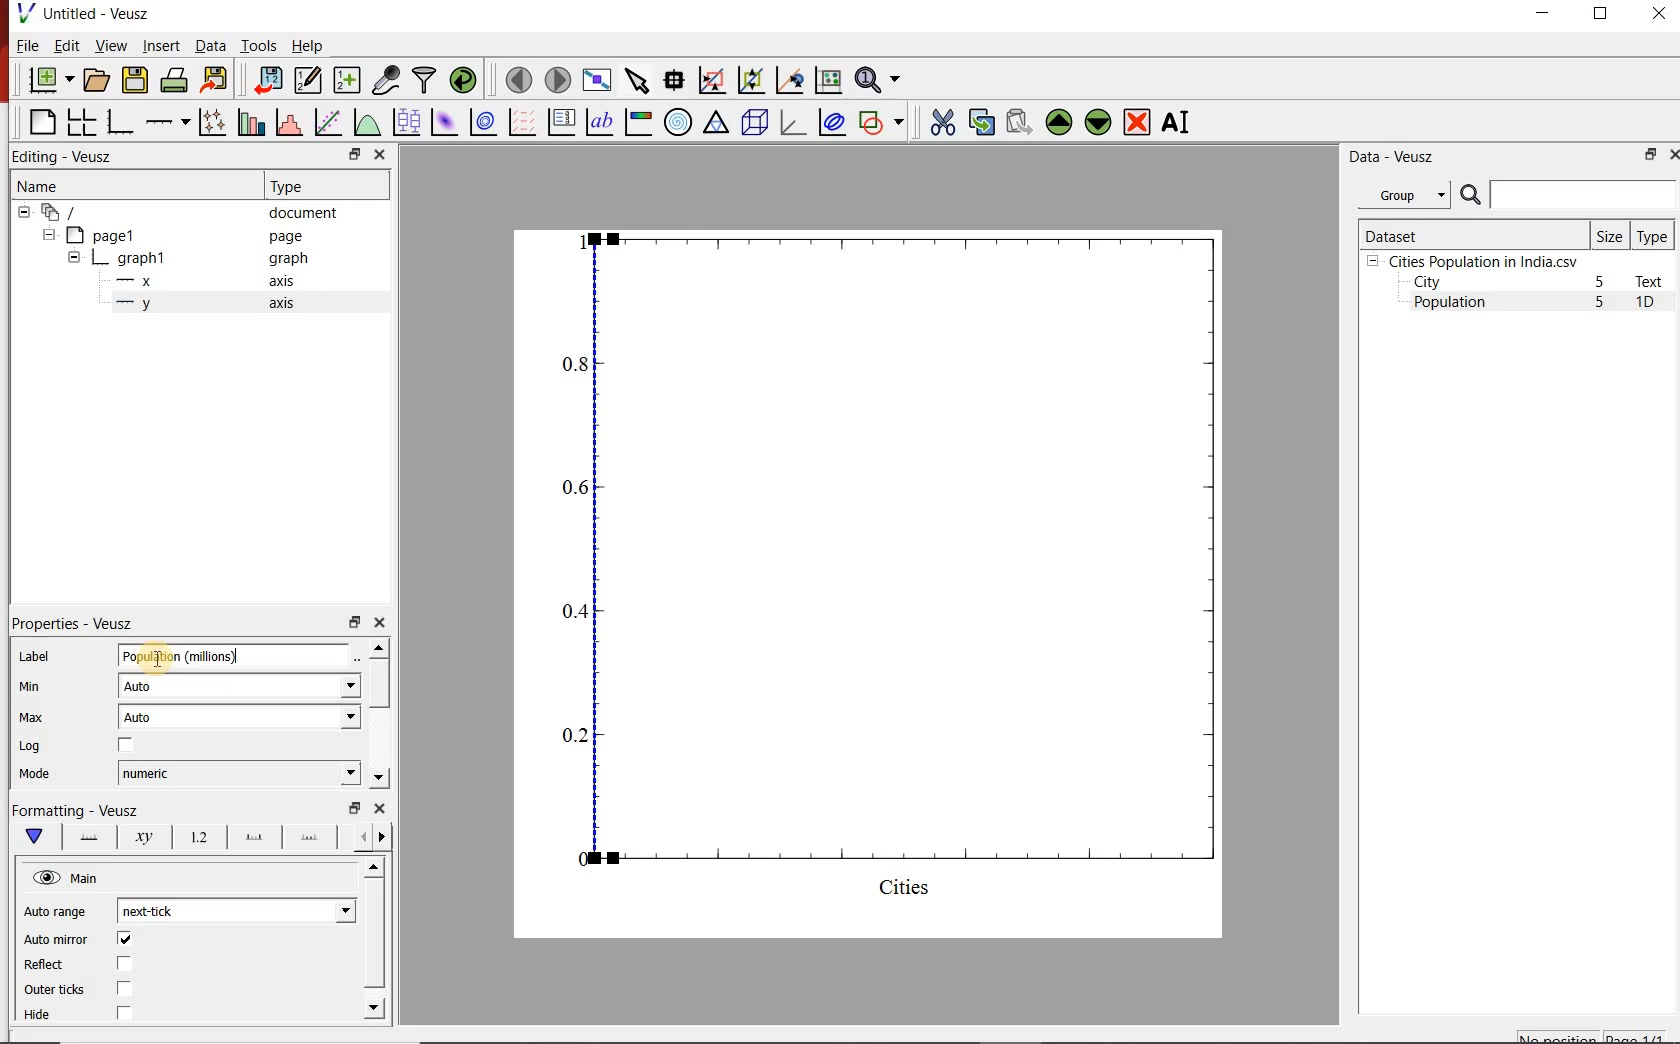  I want to click on paste widget from the clipboard, so click(1019, 122).